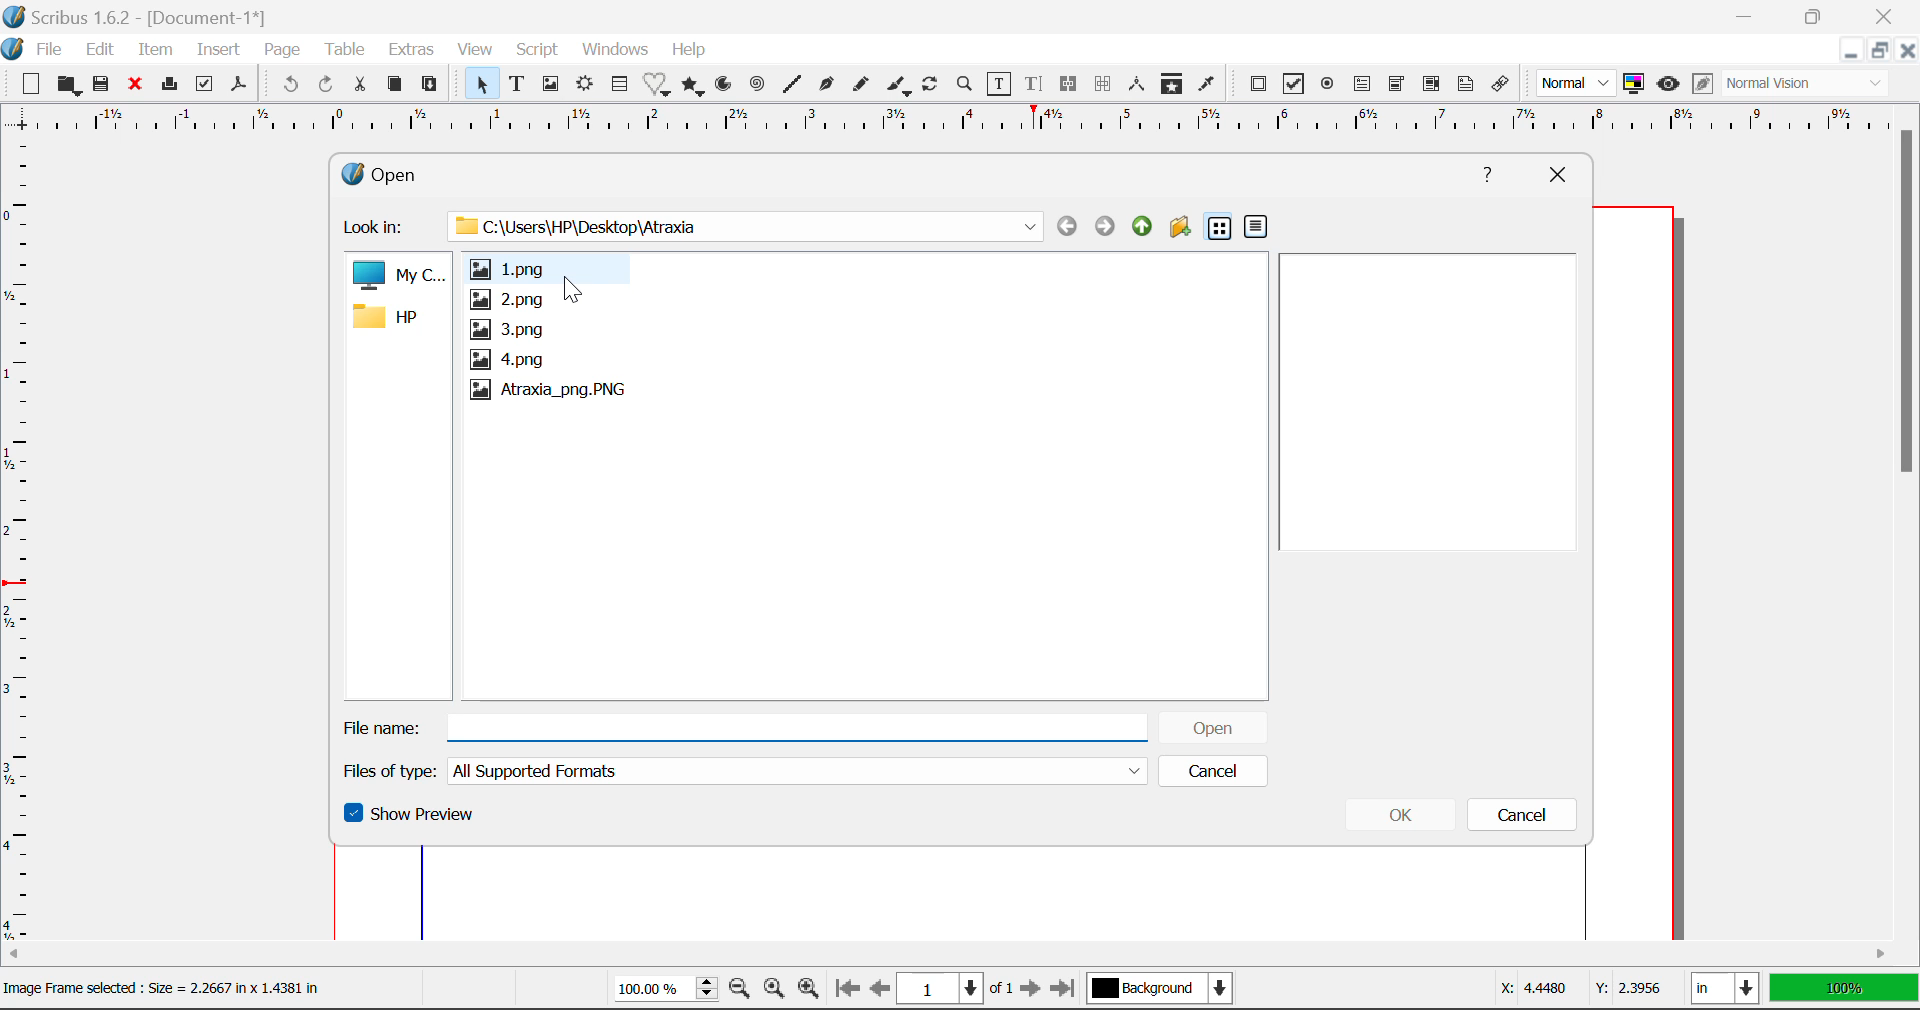  I want to click on Redo, so click(325, 83).